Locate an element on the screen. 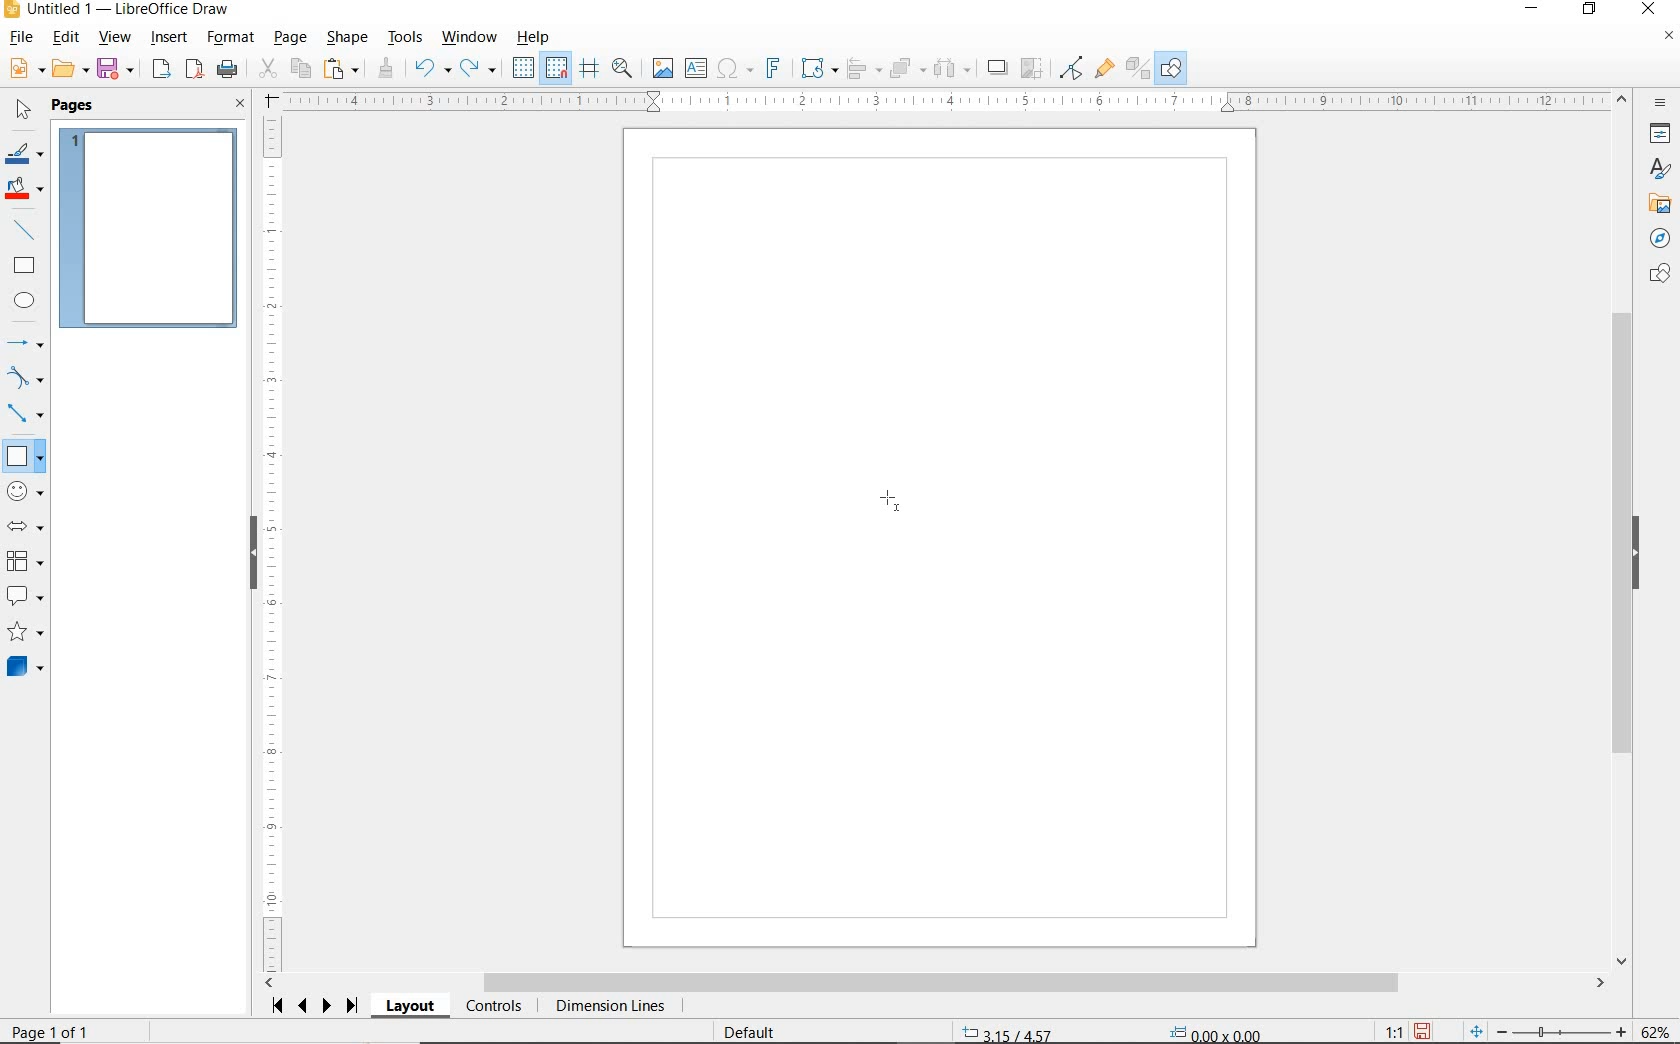  RULER is located at coordinates (946, 101).